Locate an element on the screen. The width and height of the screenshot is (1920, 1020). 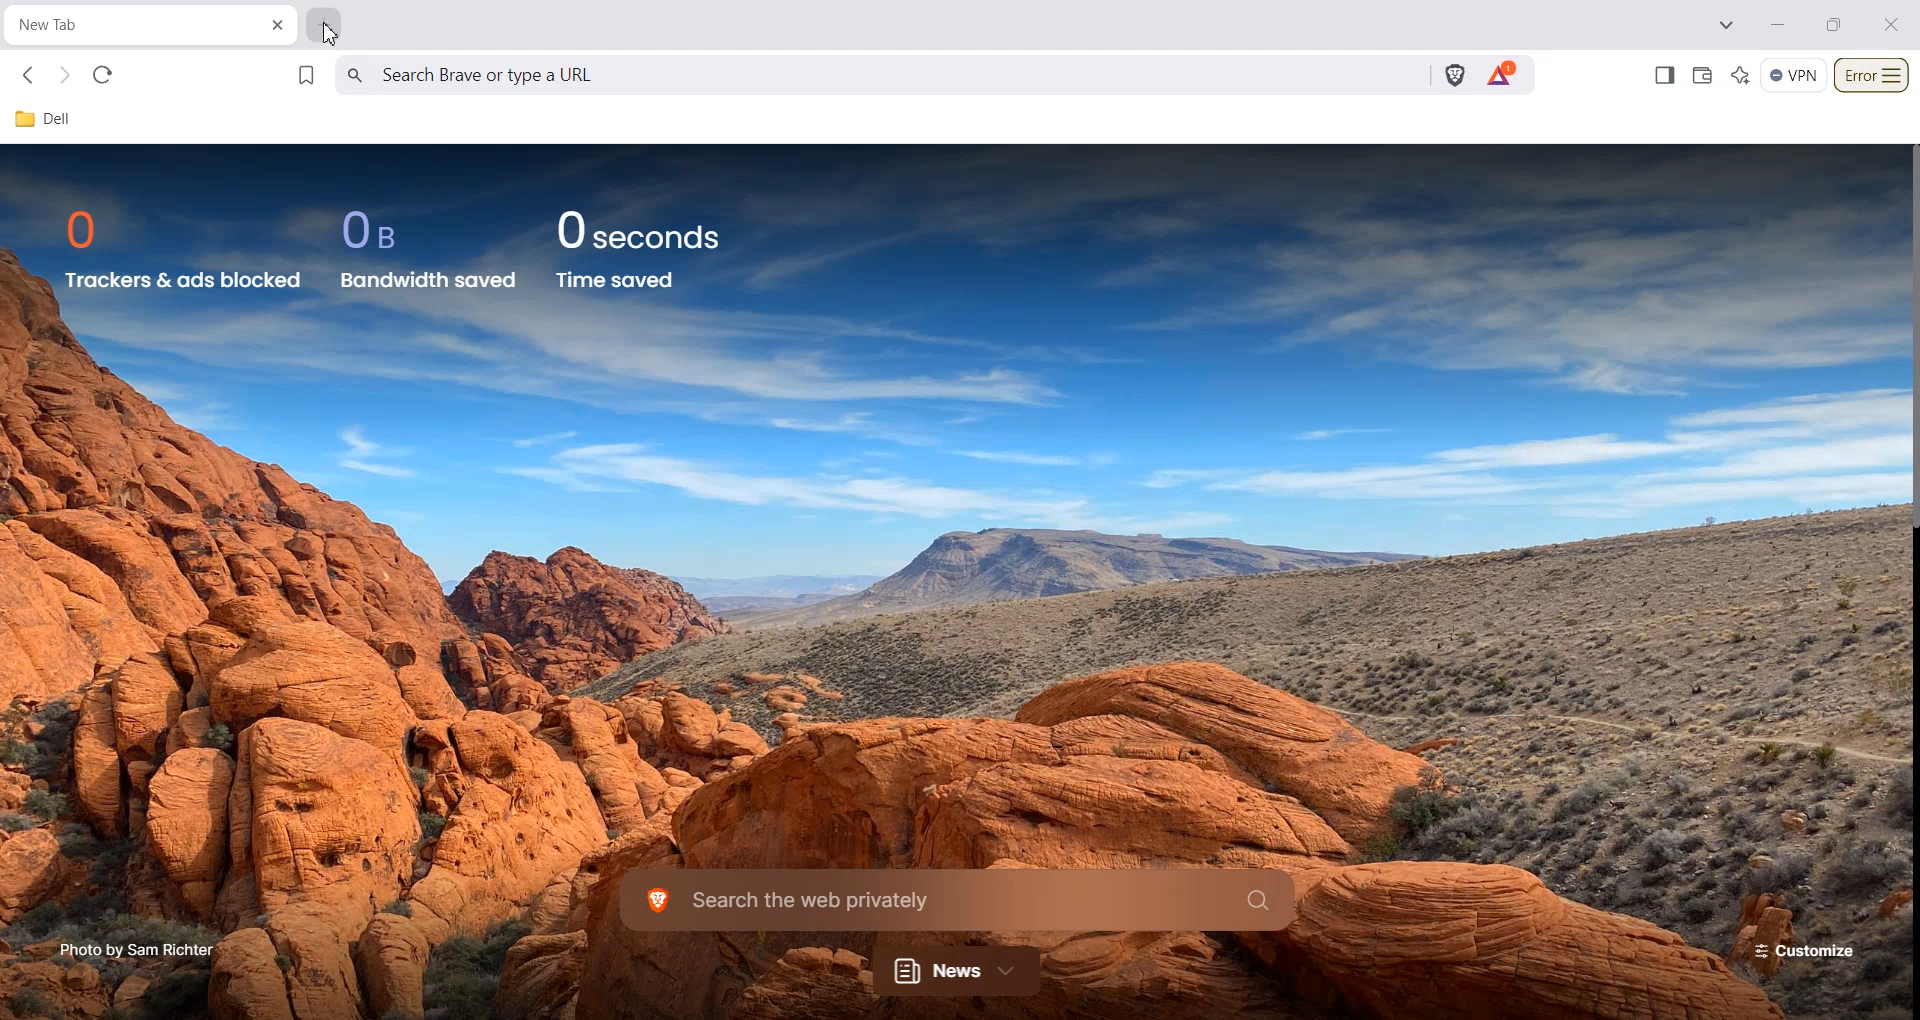
Time saved is located at coordinates (616, 280).